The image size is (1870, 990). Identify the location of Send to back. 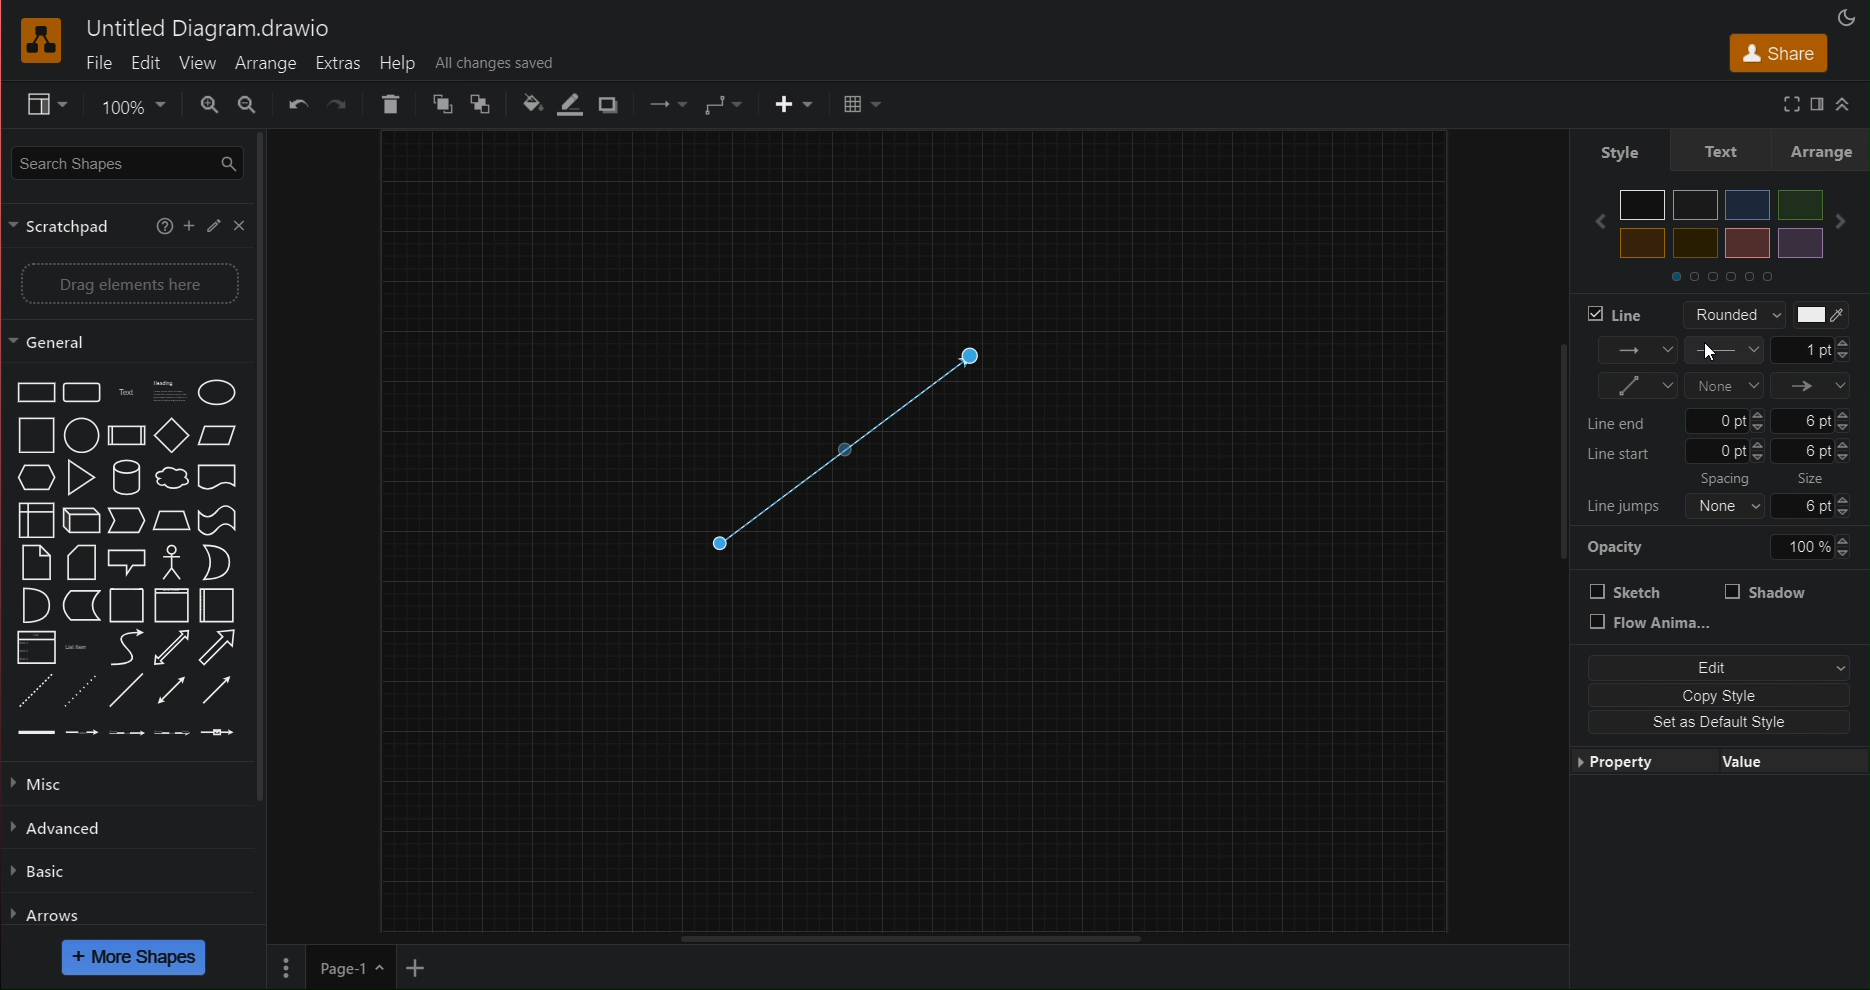
(484, 104).